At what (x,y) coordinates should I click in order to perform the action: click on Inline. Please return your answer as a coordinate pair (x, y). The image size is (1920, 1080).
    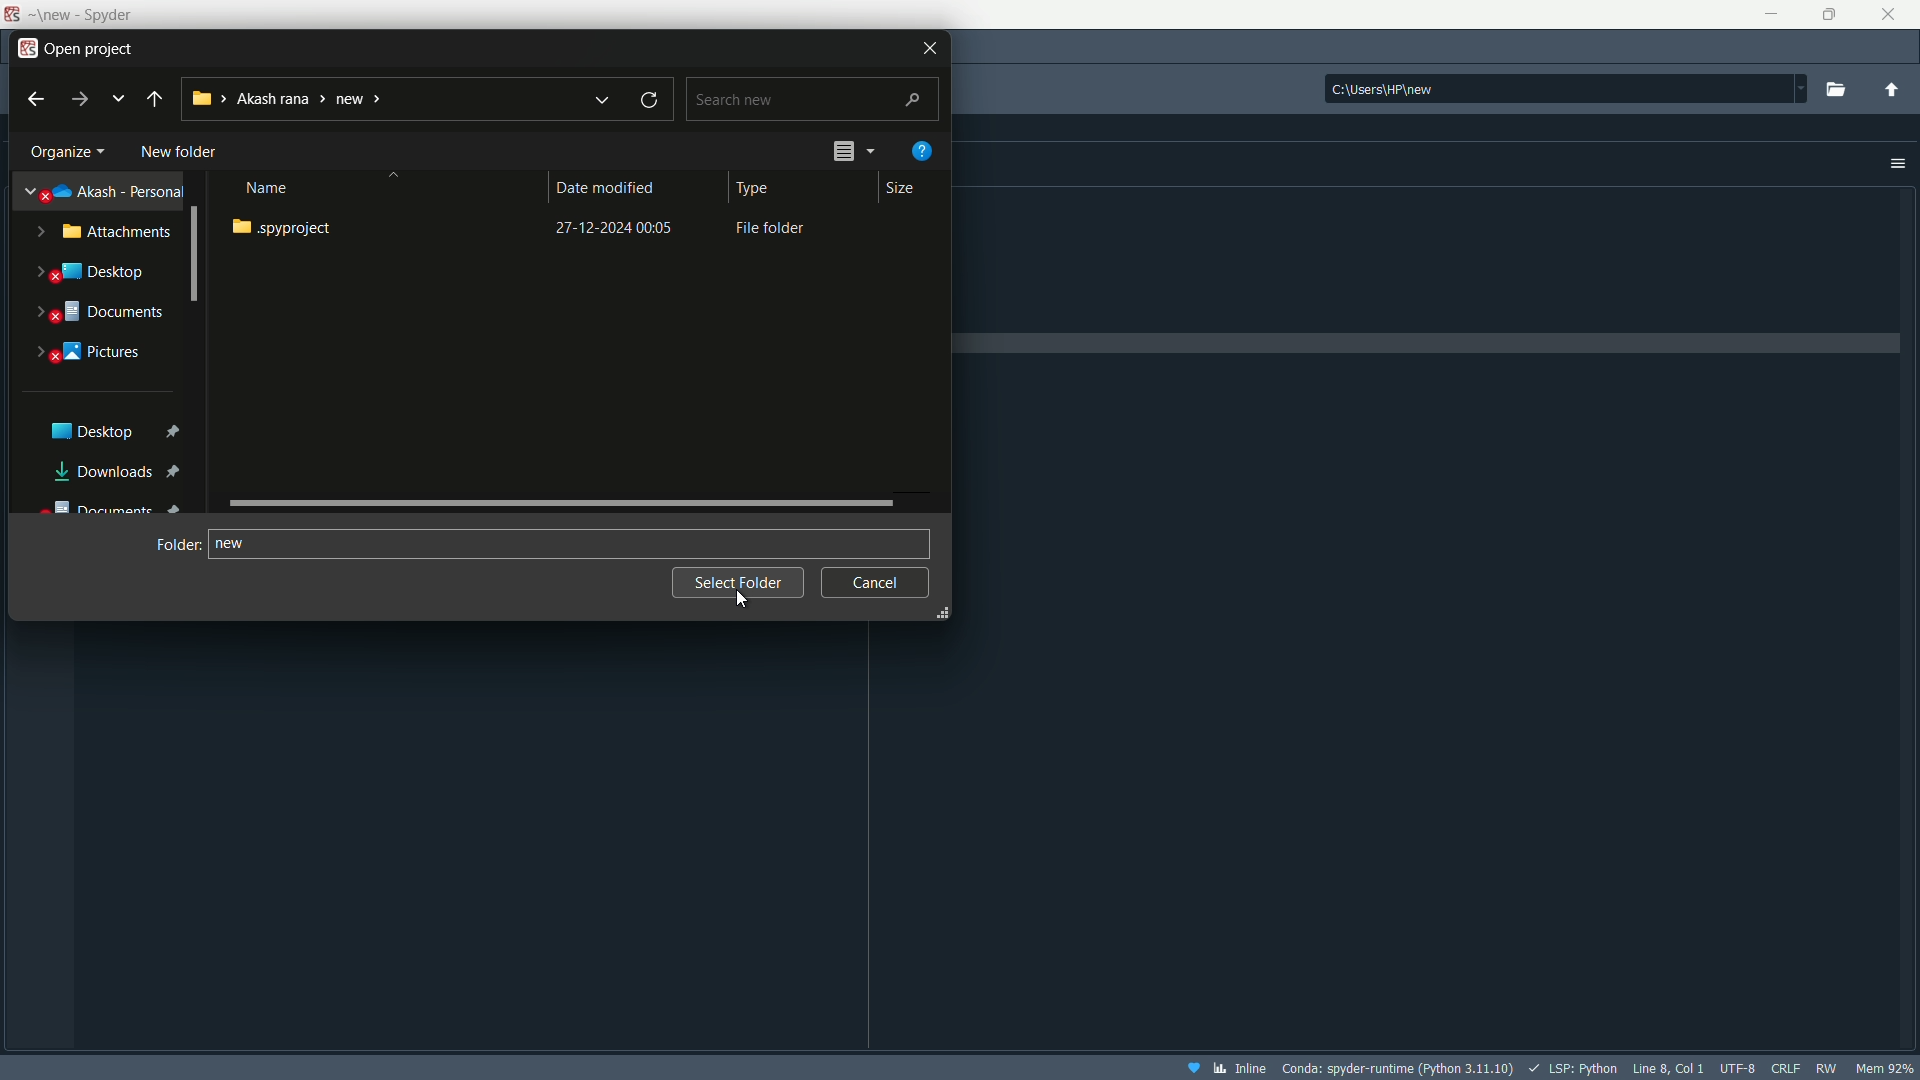
    Looking at the image, I should click on (1226, 1067).